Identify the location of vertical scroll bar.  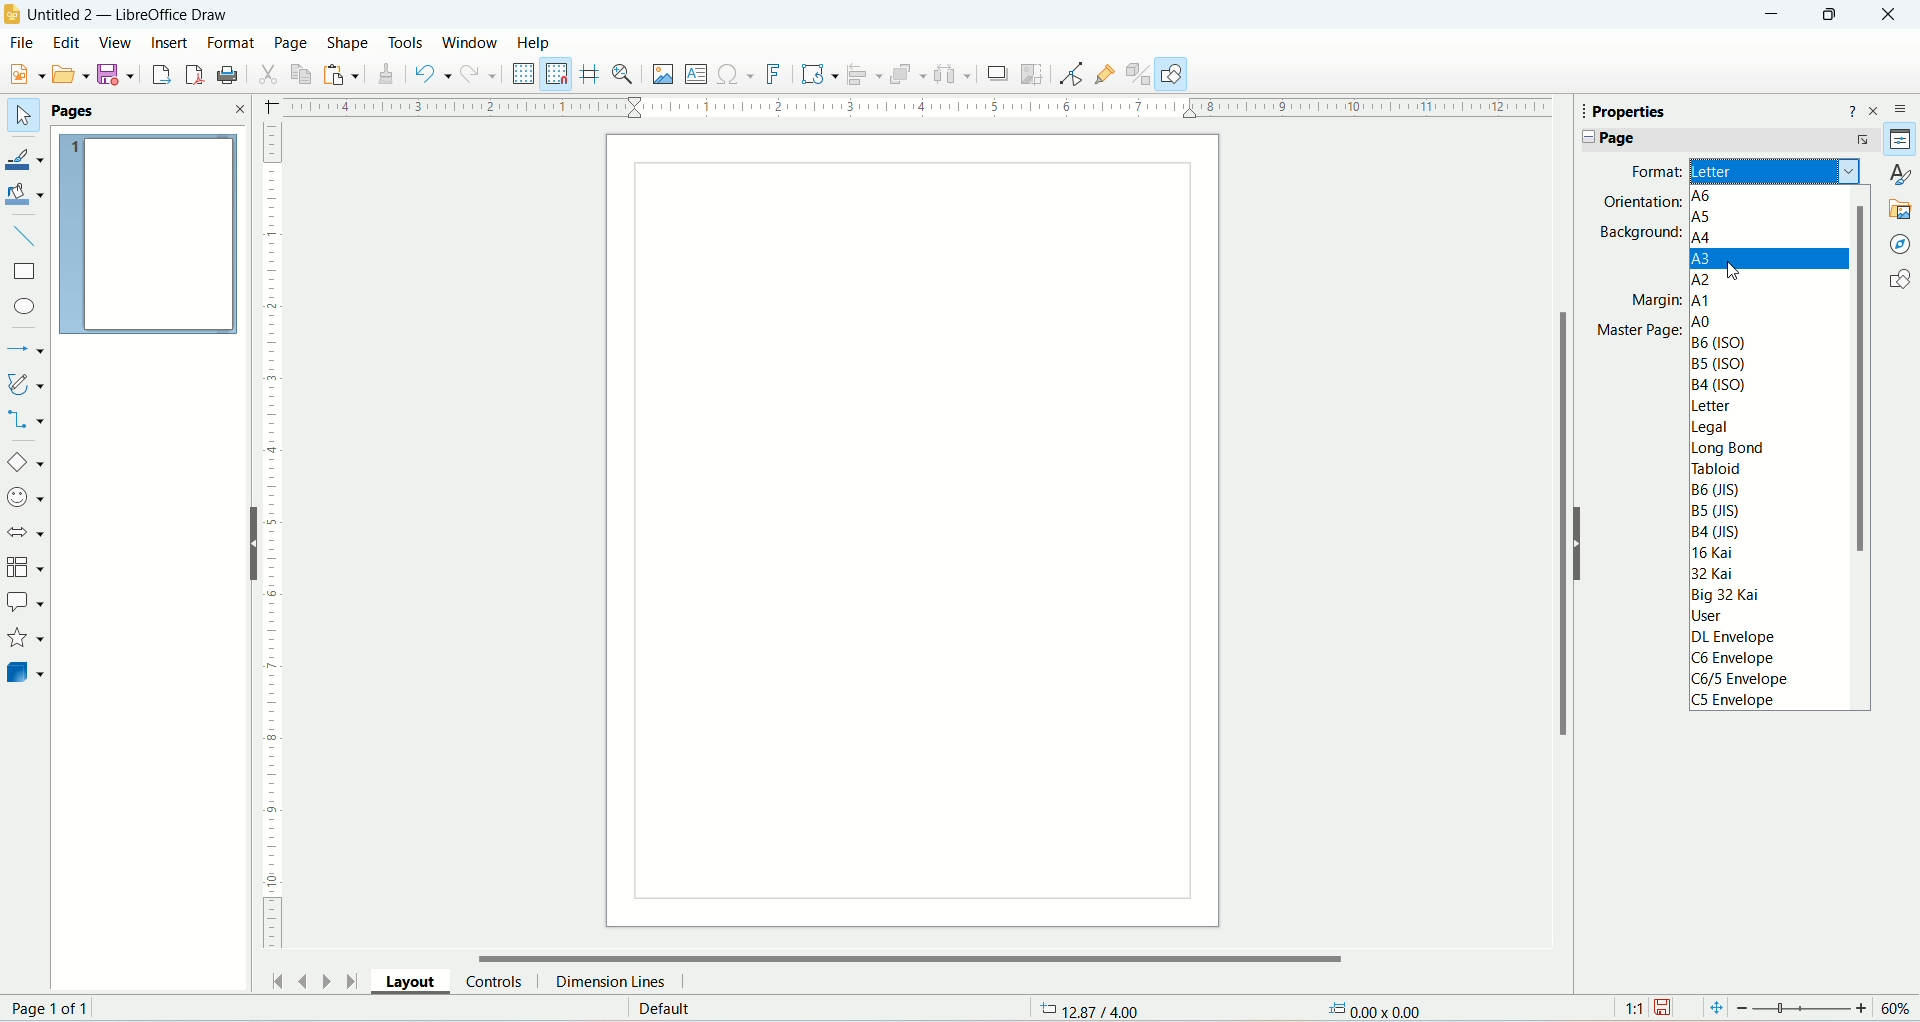
(1558, 576).